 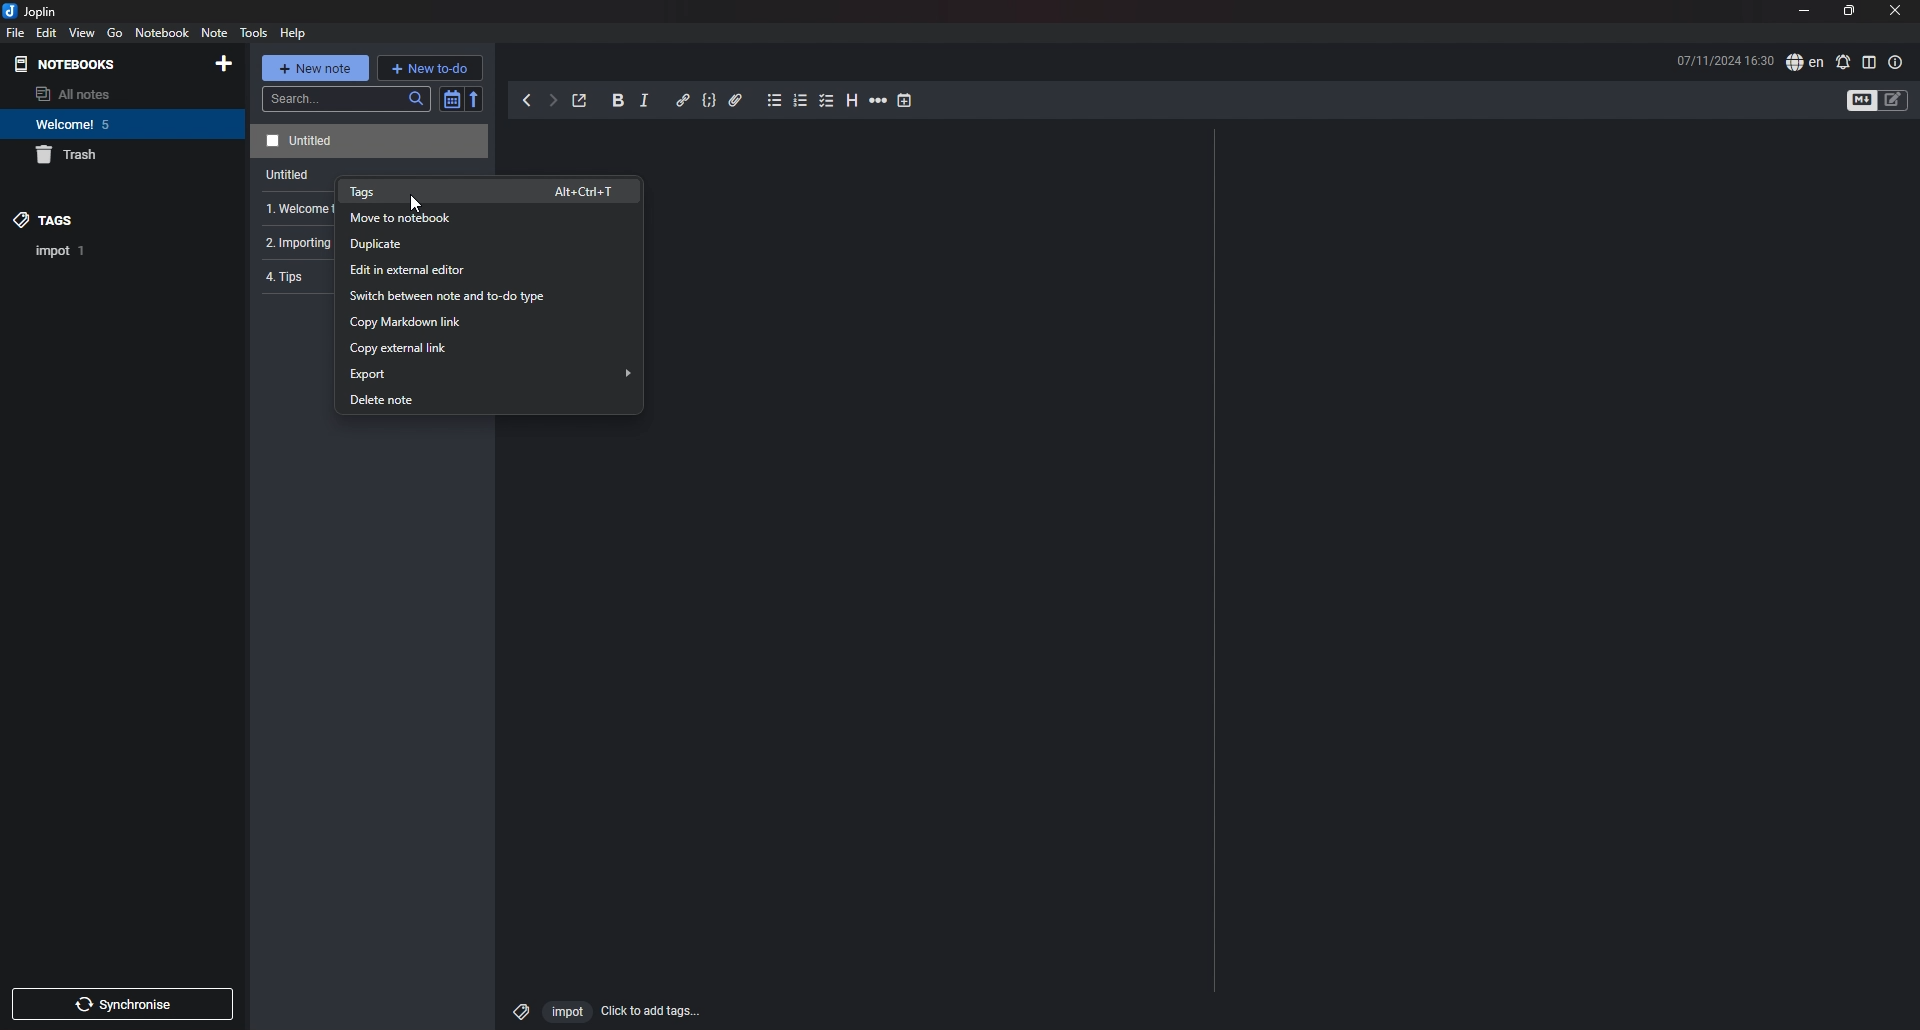 What do you see at coordinates (850, 100) in the screenshot?
I see `heading` at bounding box center [850, 100].